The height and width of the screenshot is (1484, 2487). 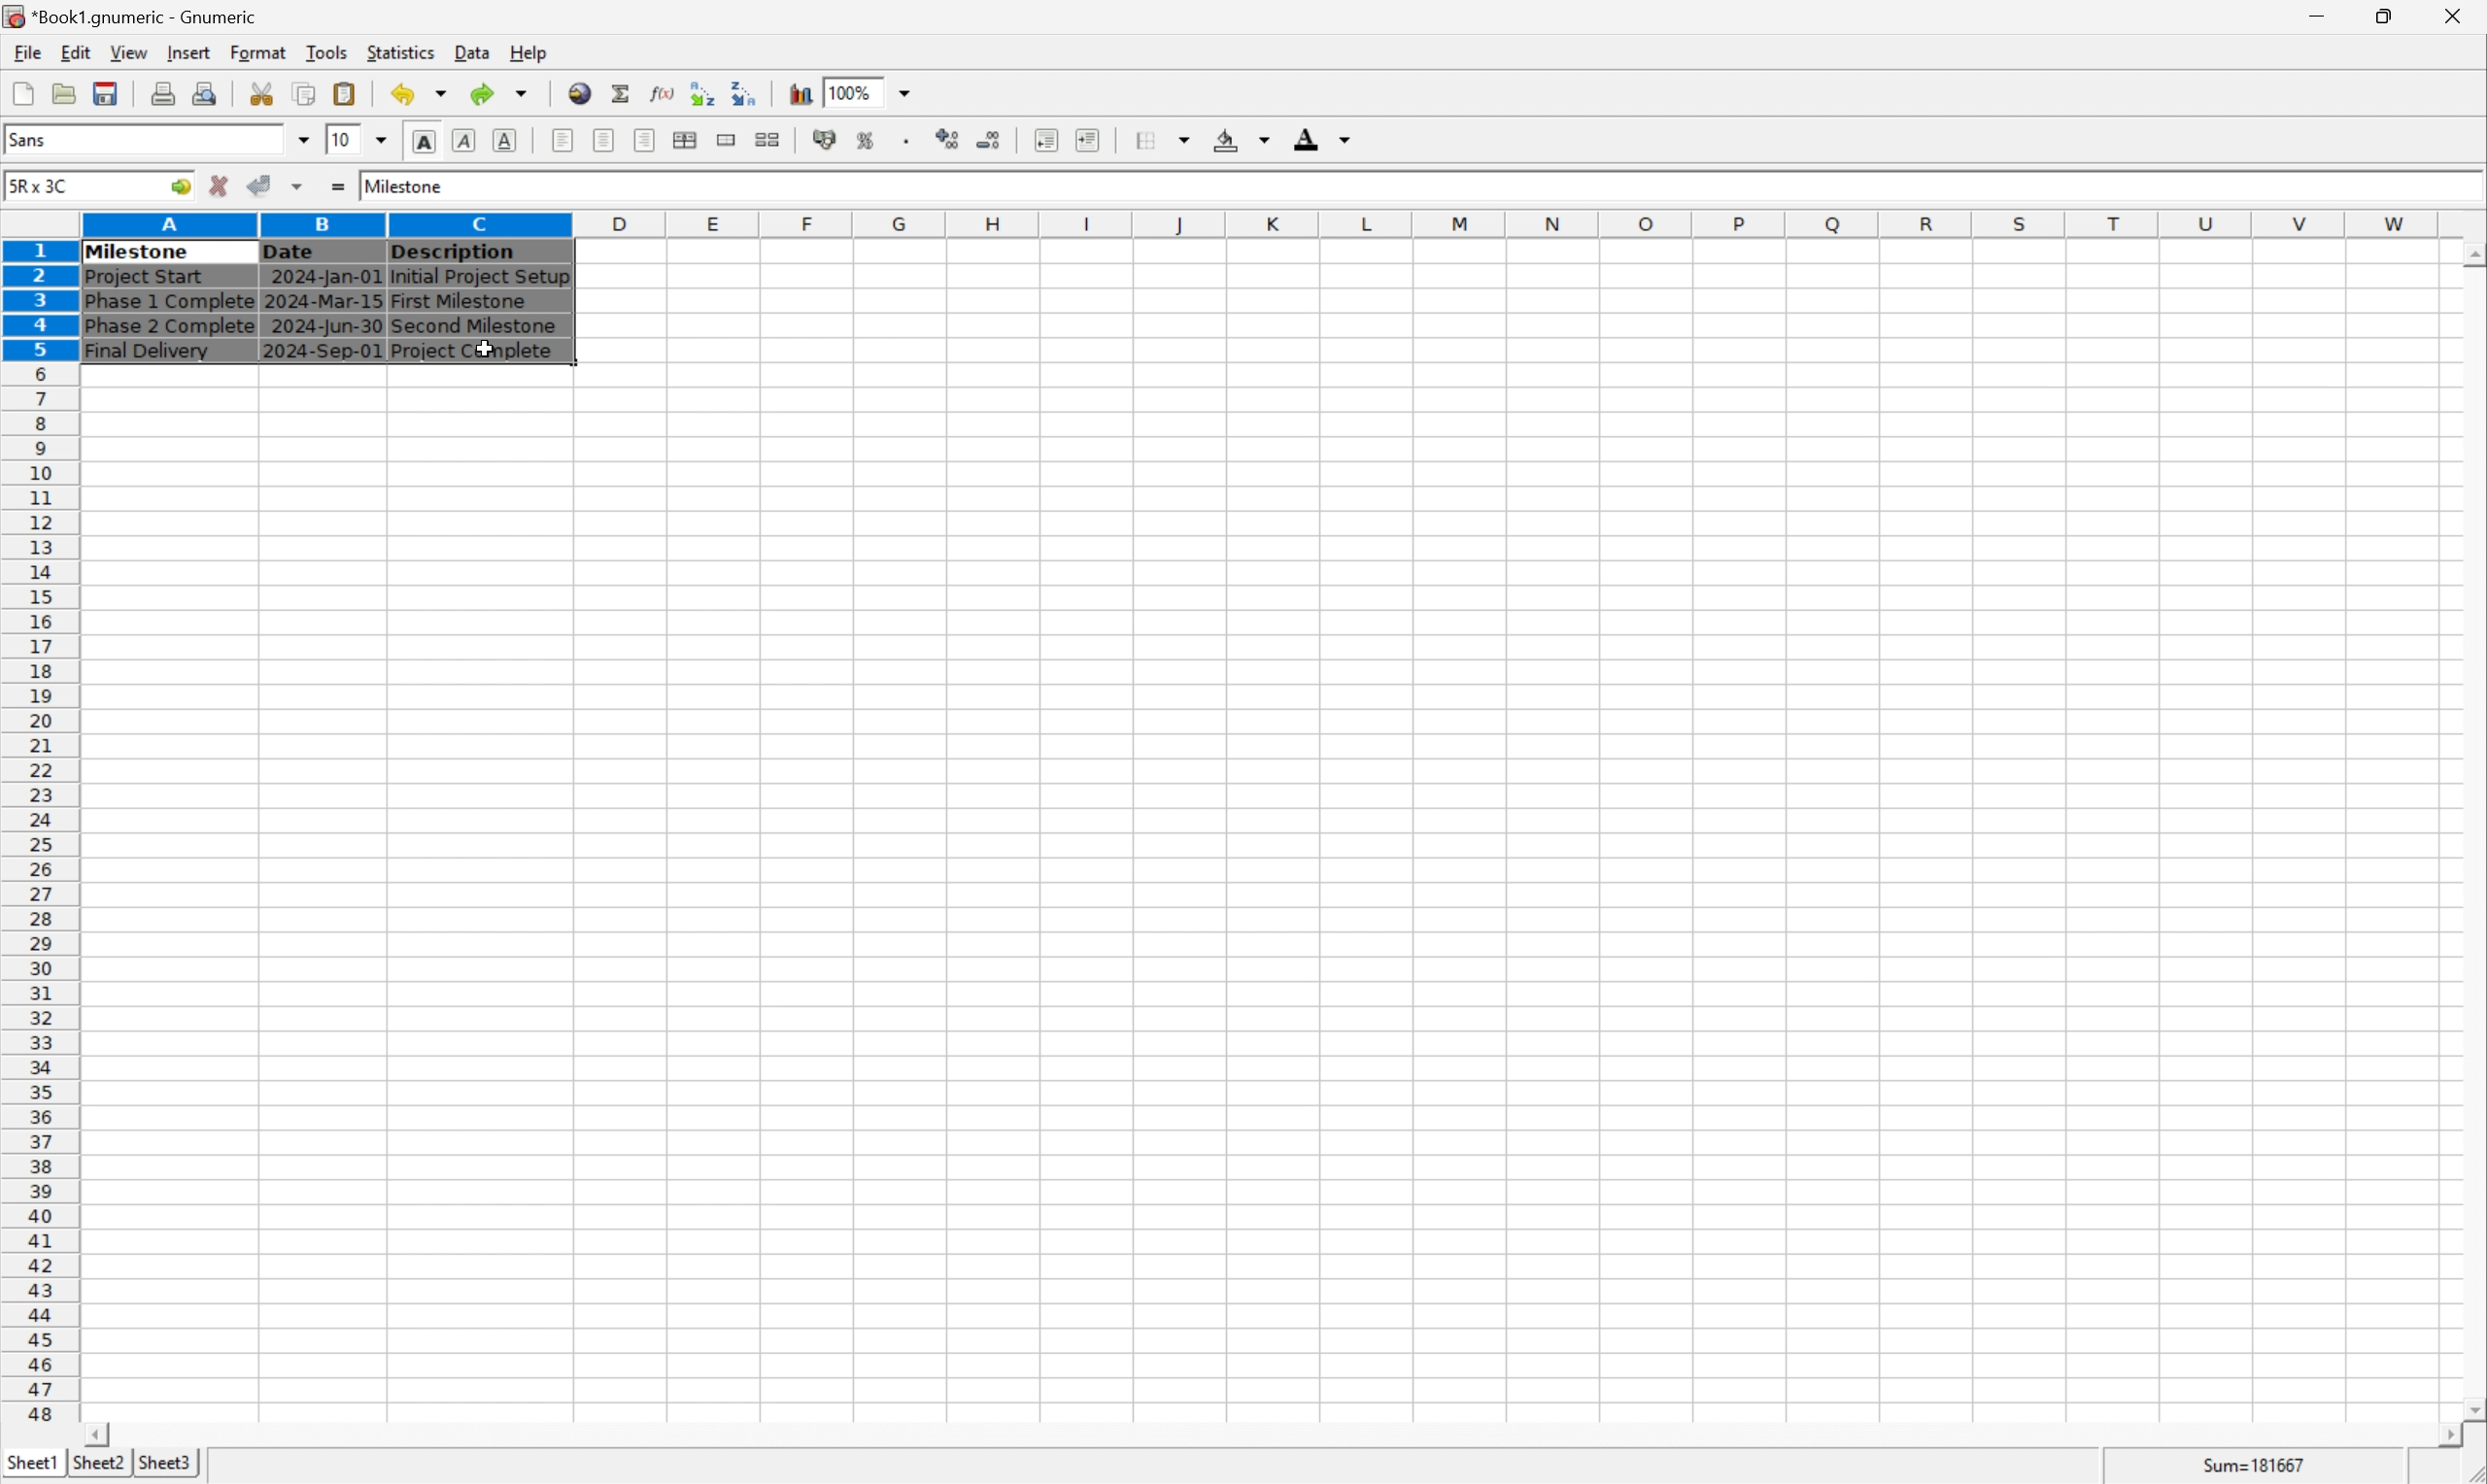 I want to click on print preview, so click(x=163, y=92).